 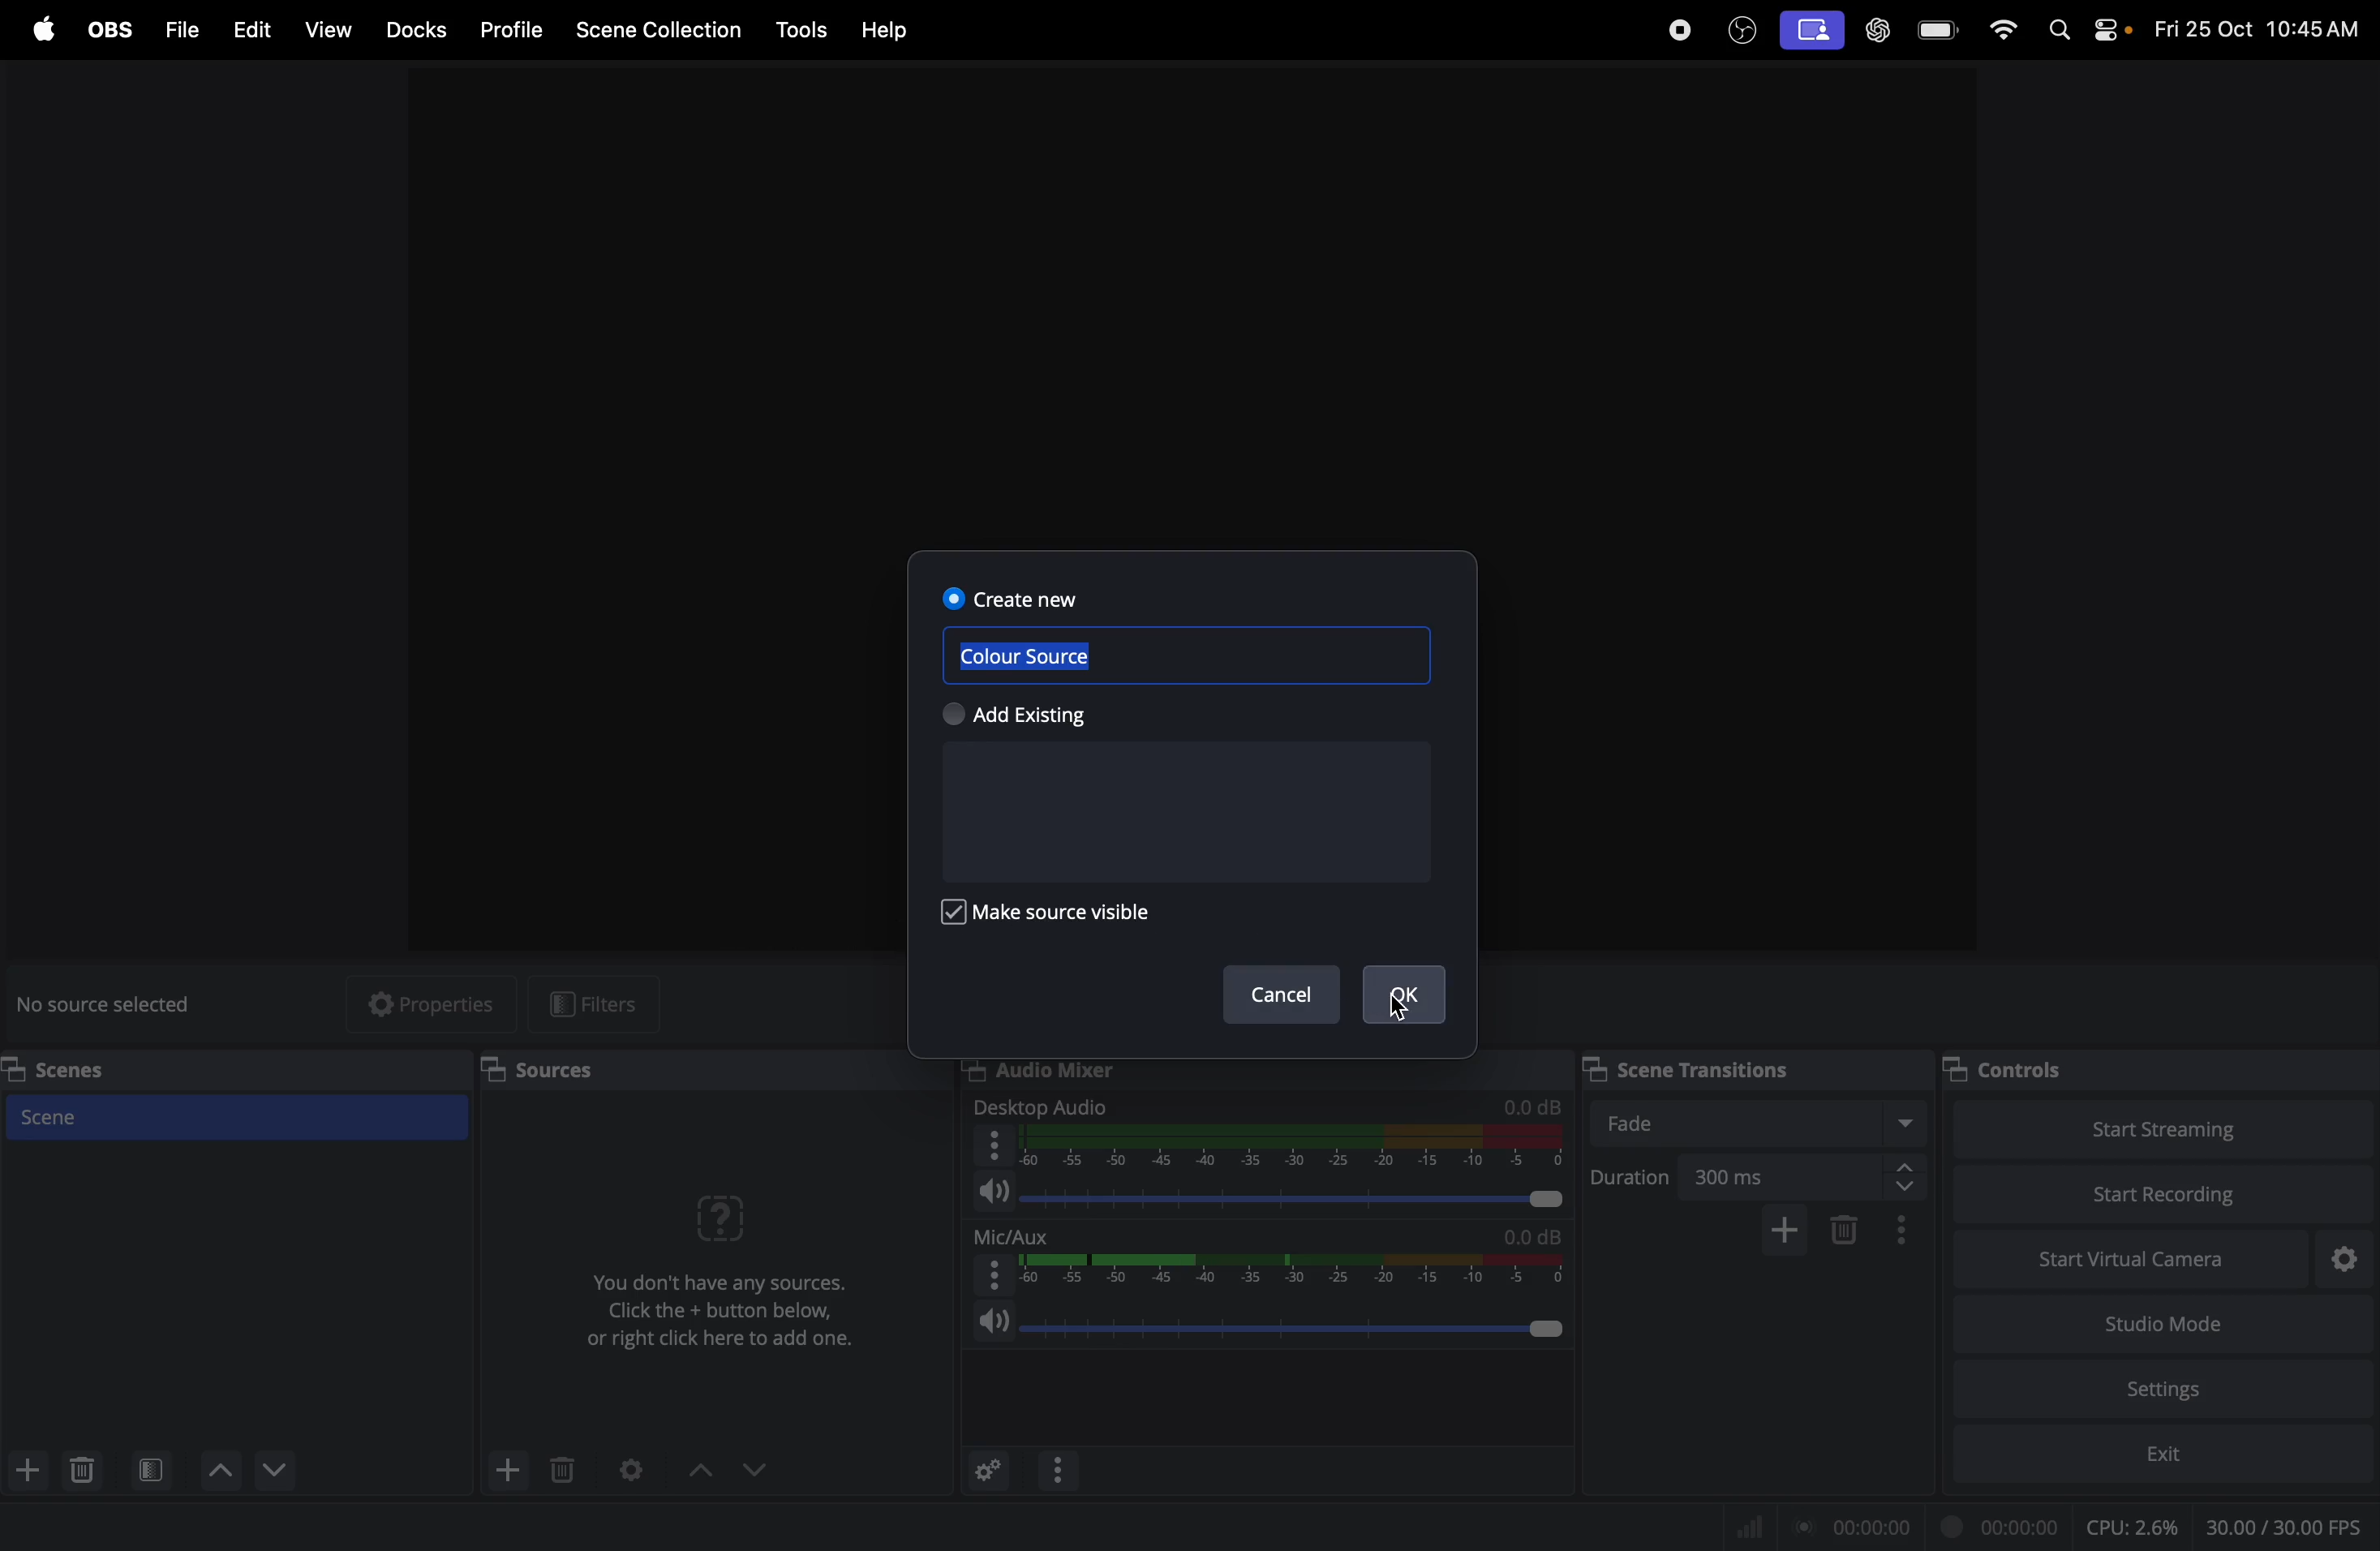 I want to click on speaker level, so click(x=1274, y=1312).